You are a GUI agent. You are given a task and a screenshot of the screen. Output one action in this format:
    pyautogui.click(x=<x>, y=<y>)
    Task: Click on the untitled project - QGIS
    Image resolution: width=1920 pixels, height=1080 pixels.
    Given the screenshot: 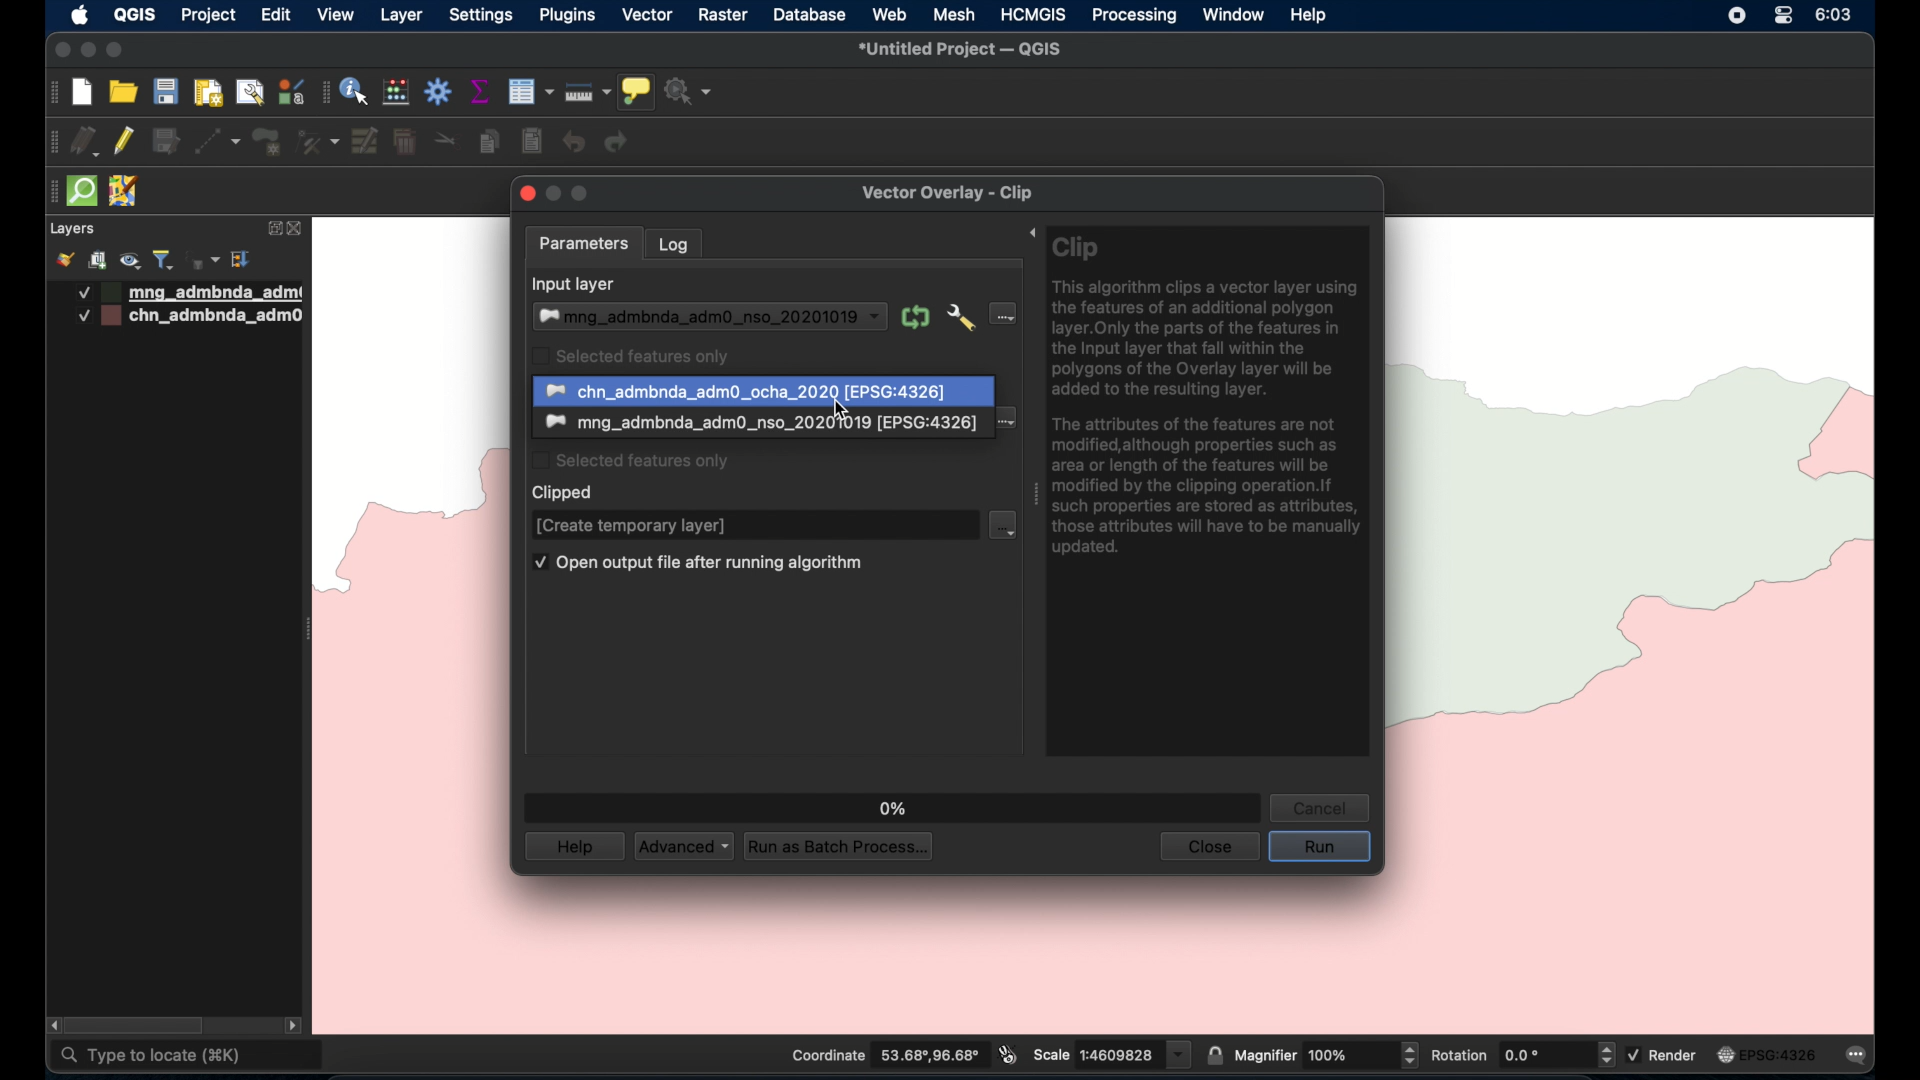 What is the action you would take?
    pyautogui.click(x=959, y=51)
    